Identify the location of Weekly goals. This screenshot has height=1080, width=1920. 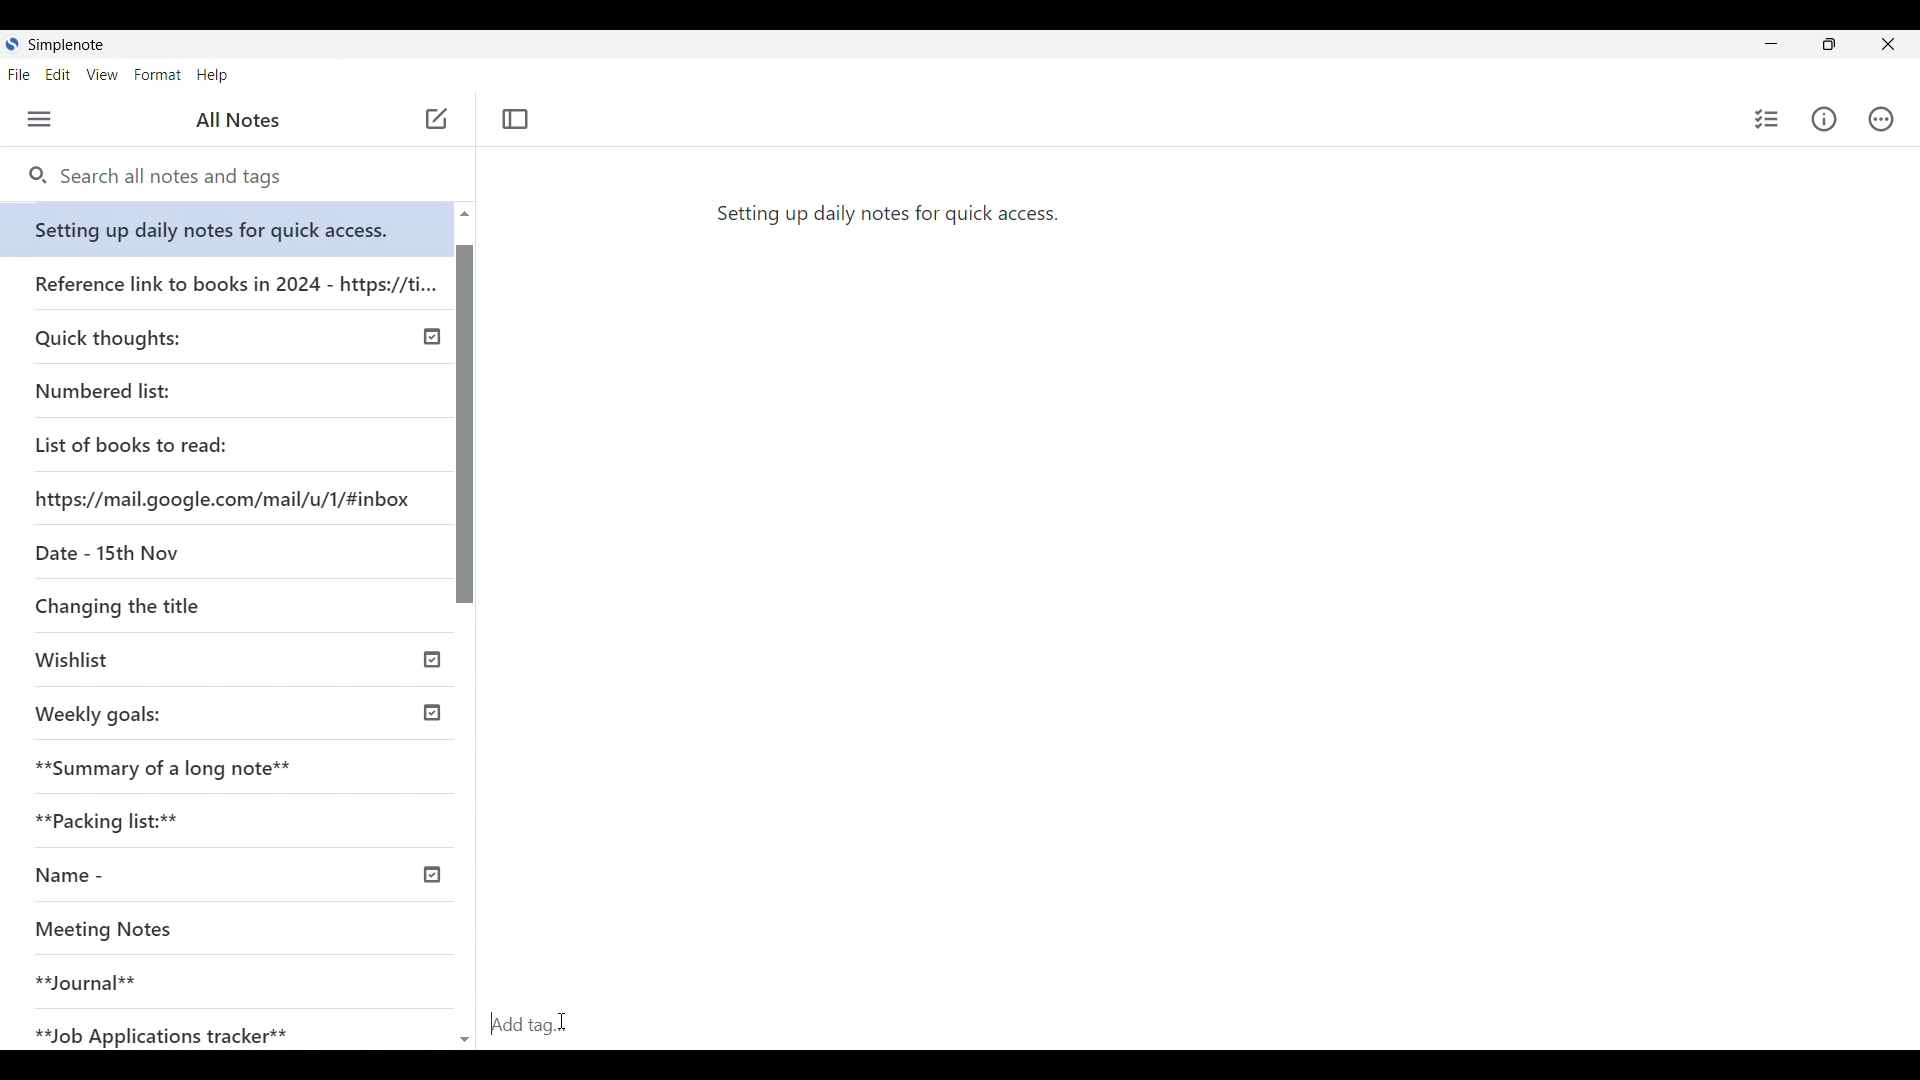
(98, 712).